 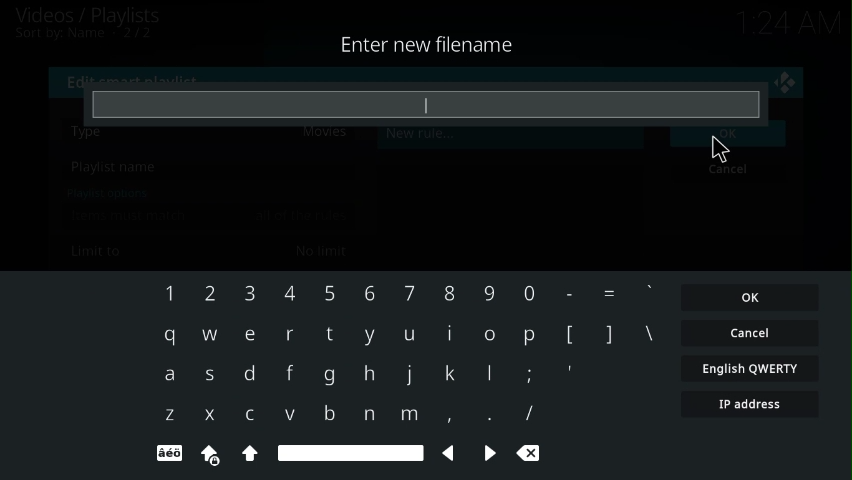 What do you see at coordinates (649, 333) in the screenshot?
I see `\` at bounding box center [649, 333].